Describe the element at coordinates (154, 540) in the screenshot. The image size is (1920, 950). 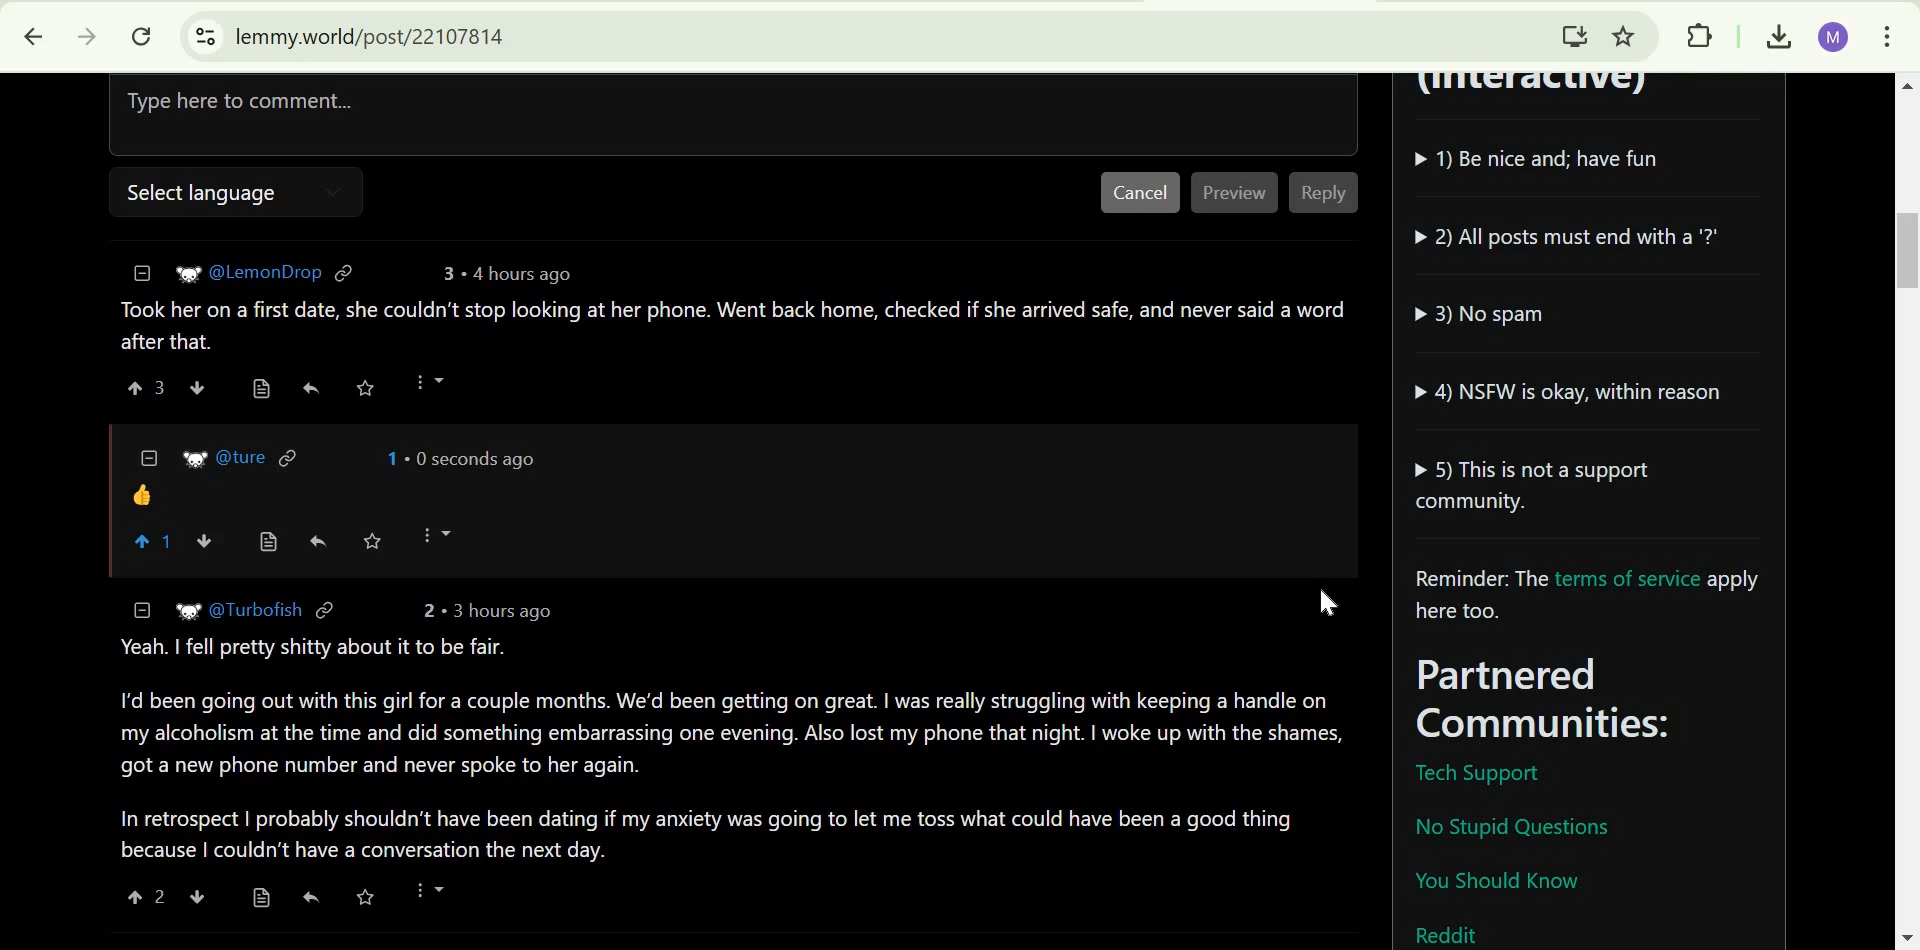
I see `upvote` at that location.